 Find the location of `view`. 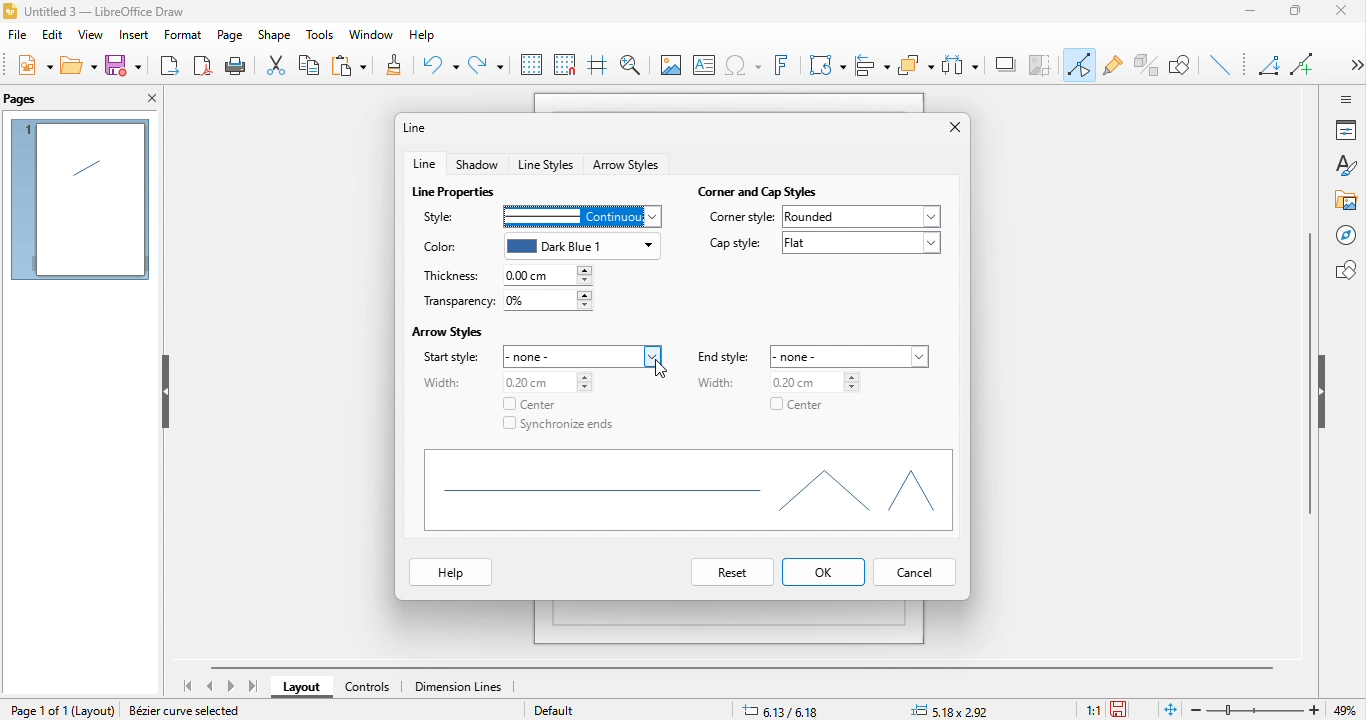

view is located at coordinates (88, 38).